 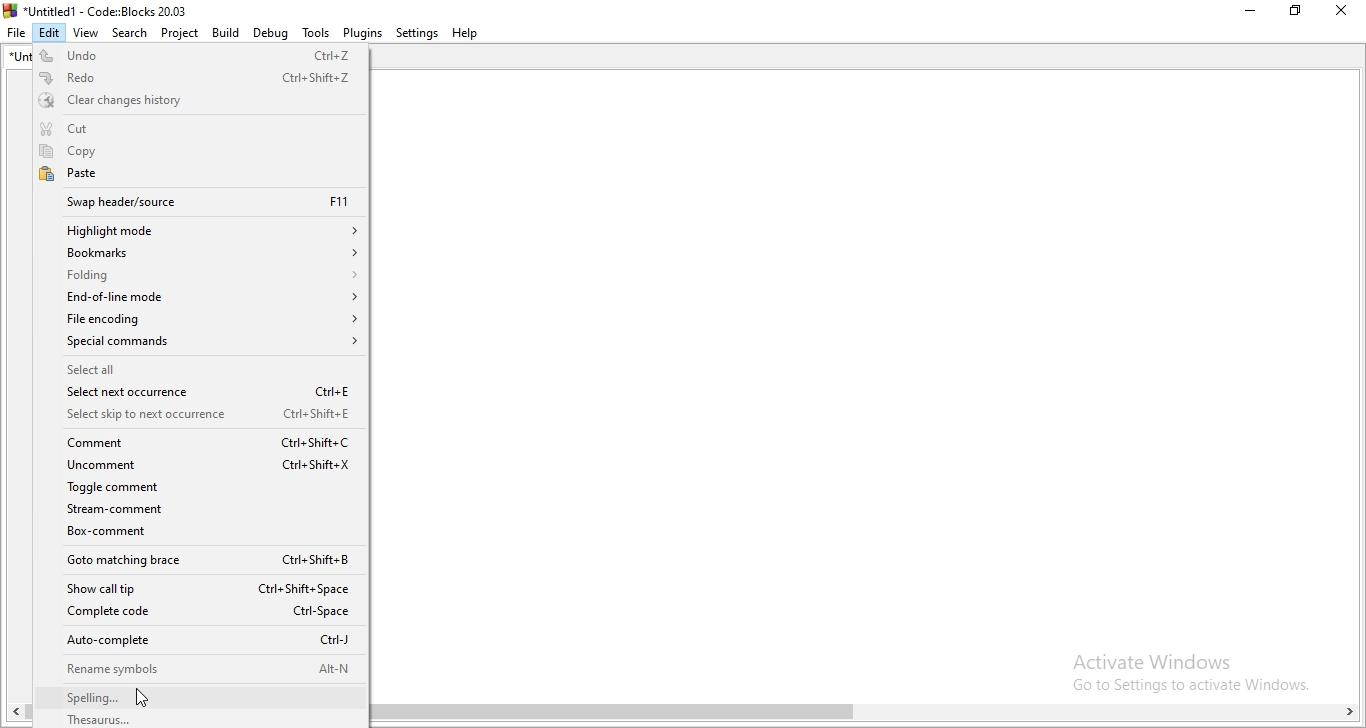 I want to click on Swap header/source, so click(x=198, y=204).